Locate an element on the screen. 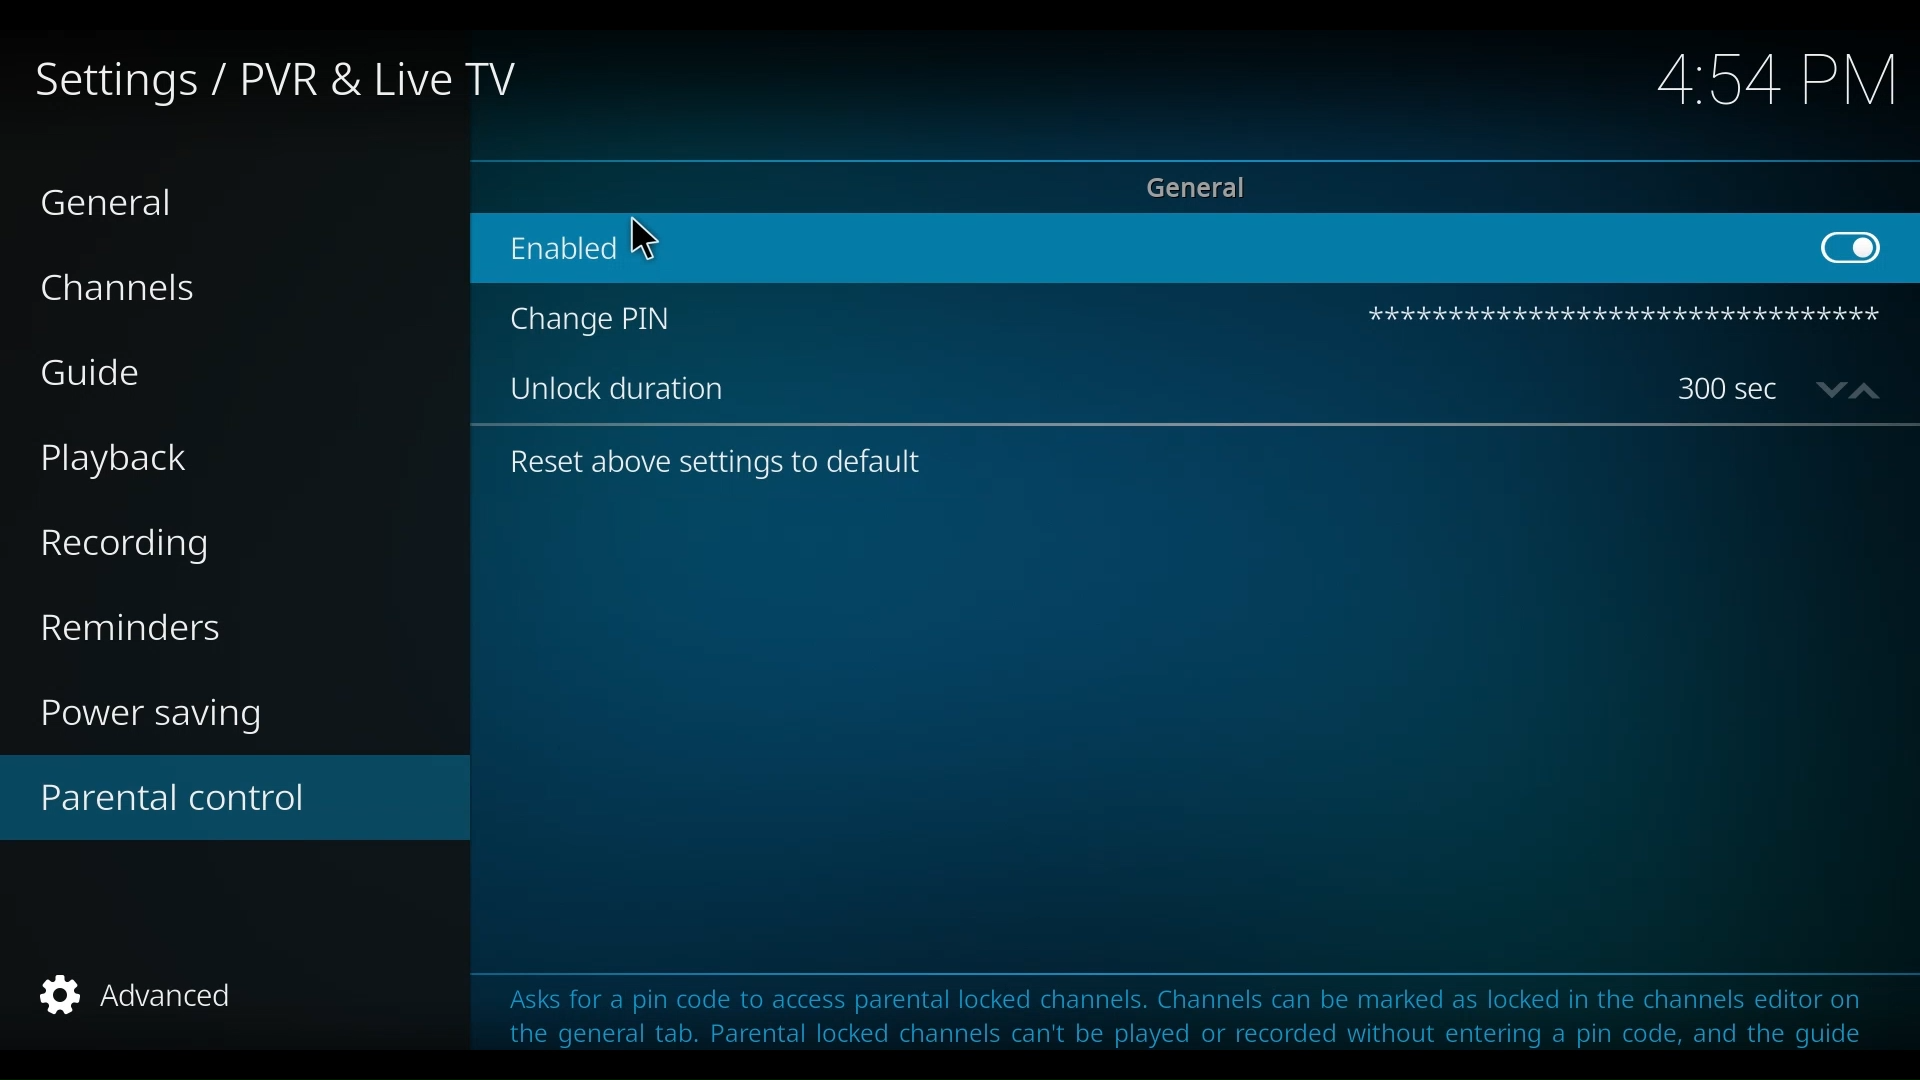 This screenshot has width=1920, height=1080. Advanced is located at coordinates (139, 996).